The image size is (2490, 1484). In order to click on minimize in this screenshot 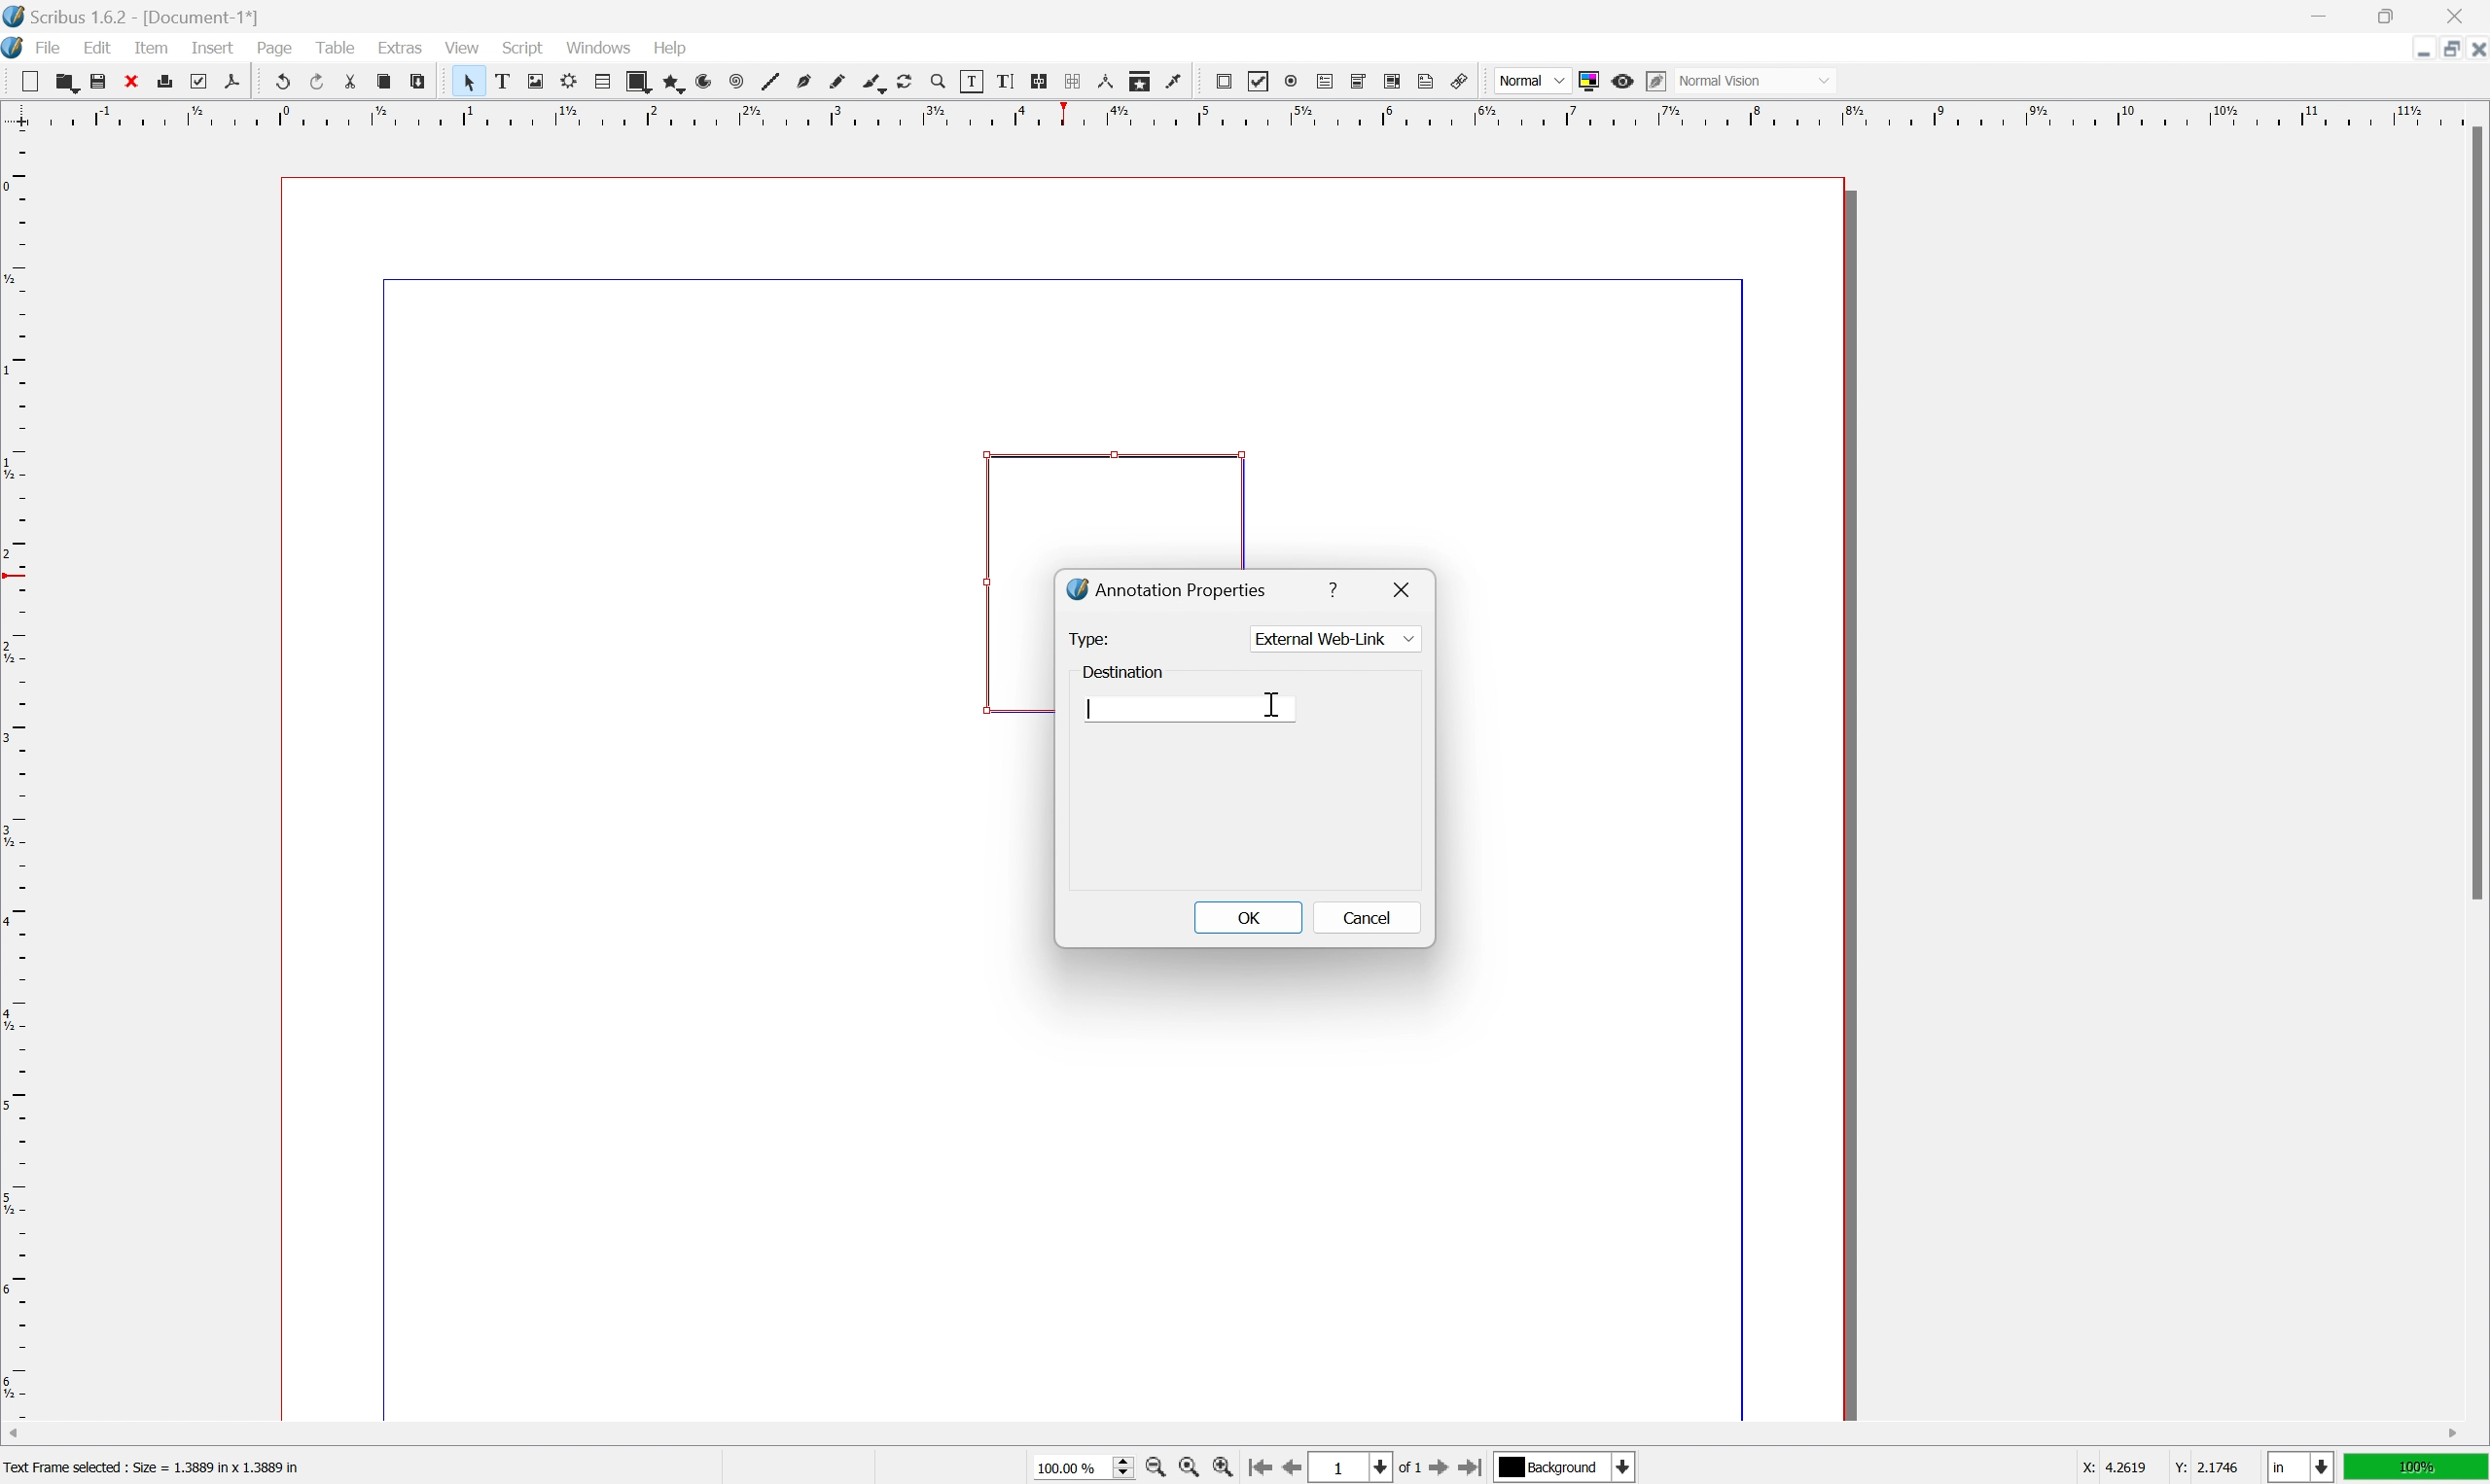, I will do `click(2317, 14)`.